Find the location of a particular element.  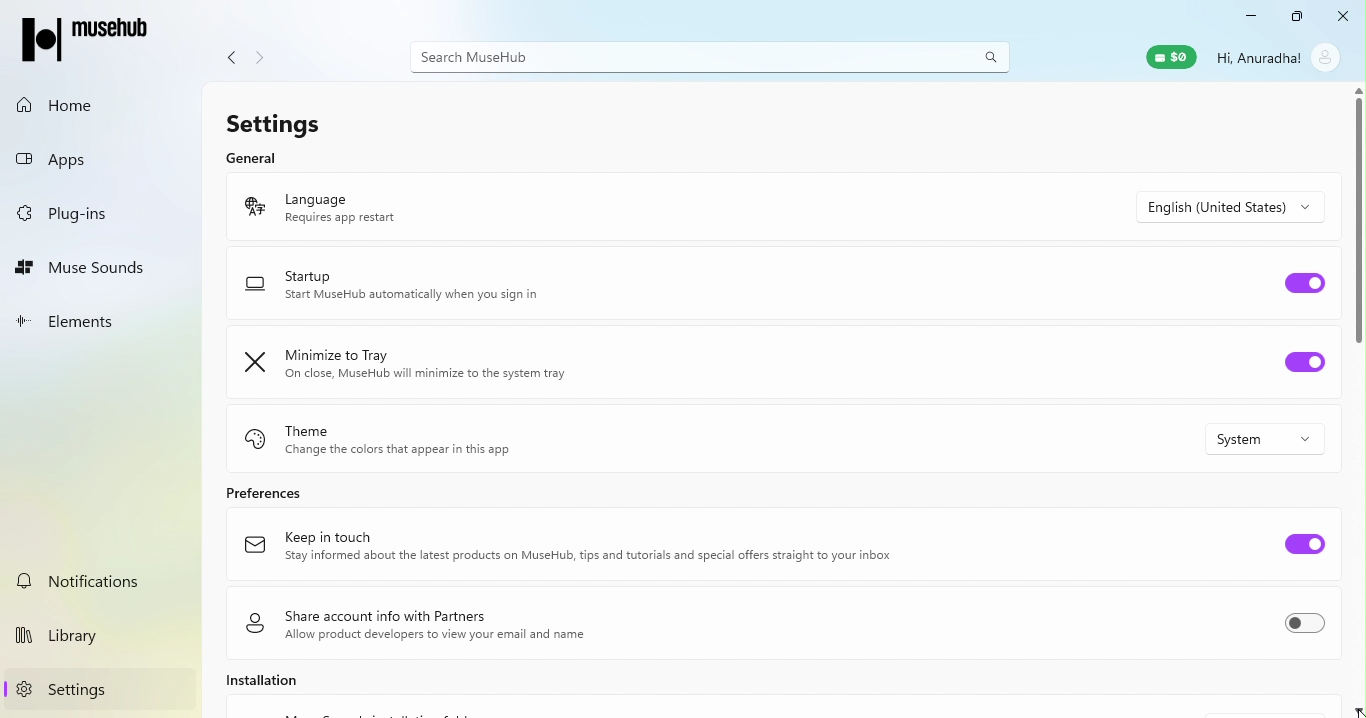

Scroll bar is located at coordinates (1357, 222).